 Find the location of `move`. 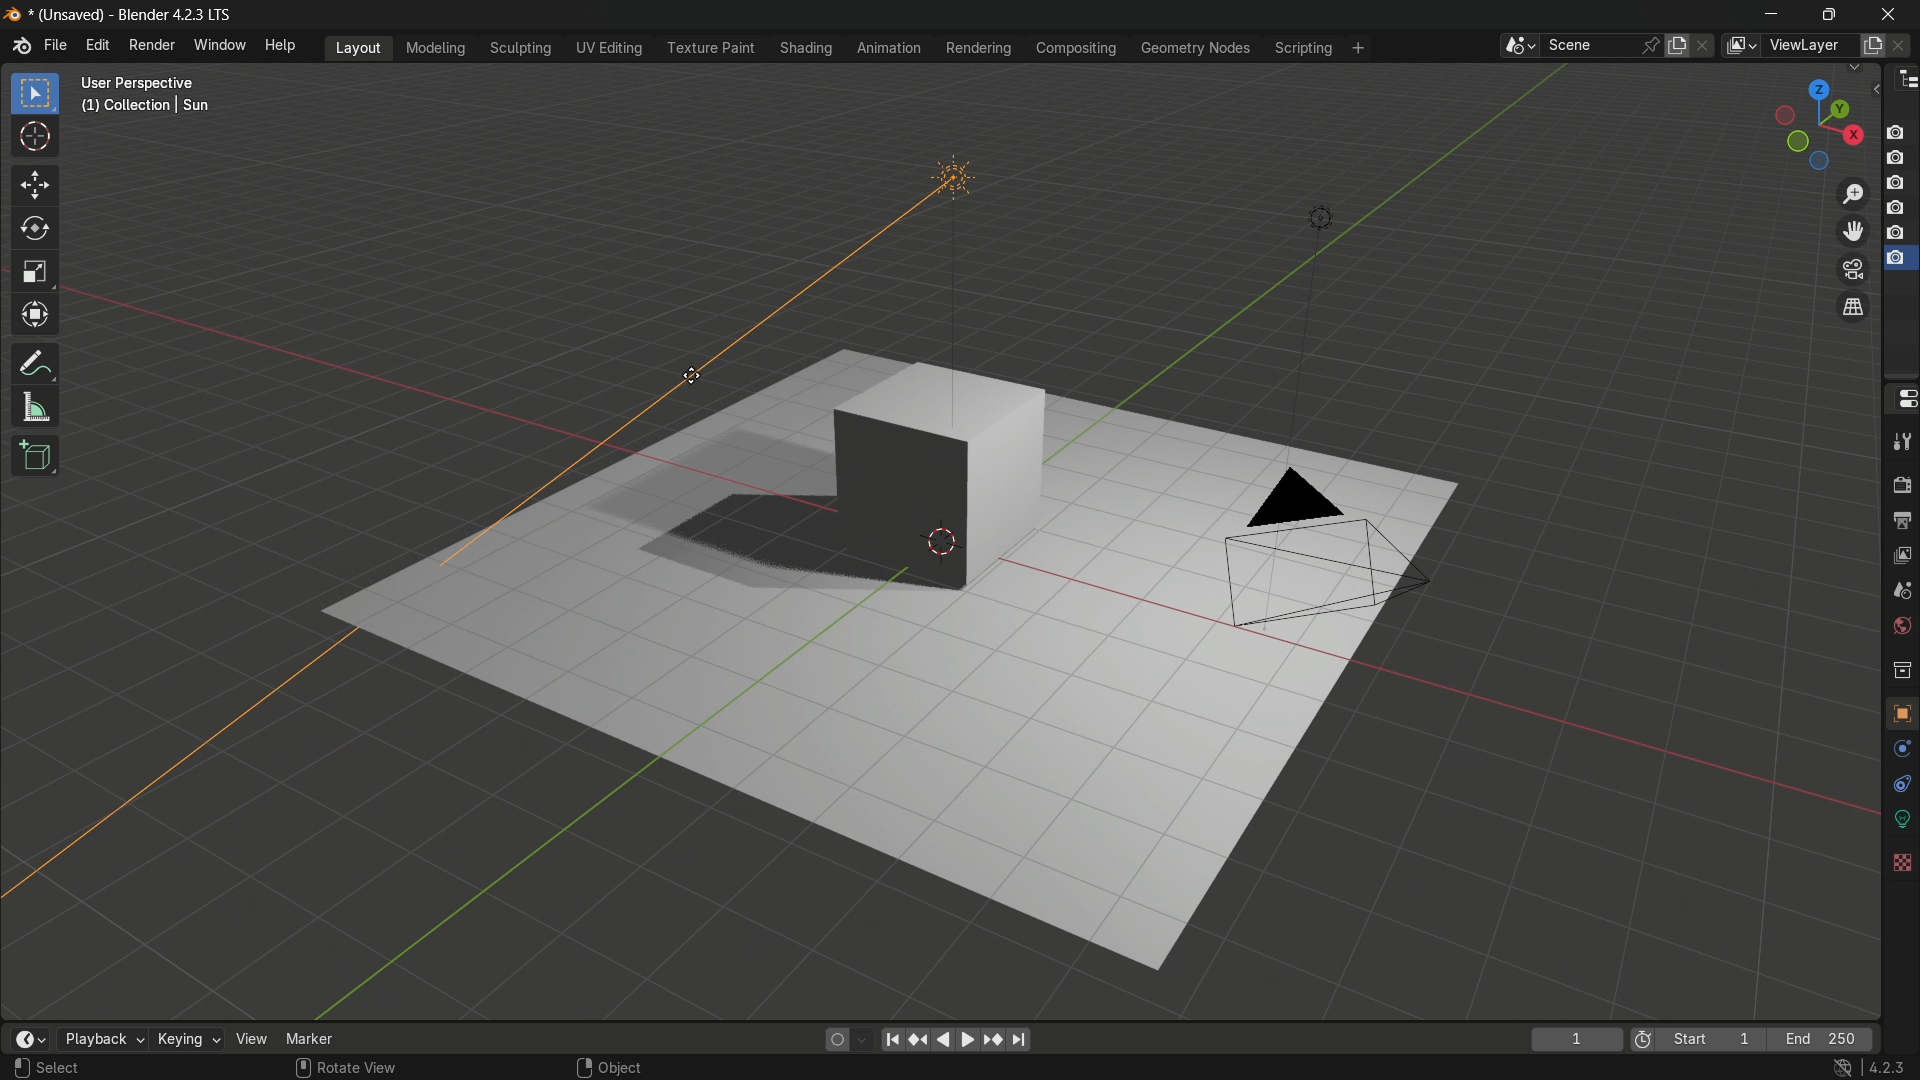

move is located at coordinates (37, 187).